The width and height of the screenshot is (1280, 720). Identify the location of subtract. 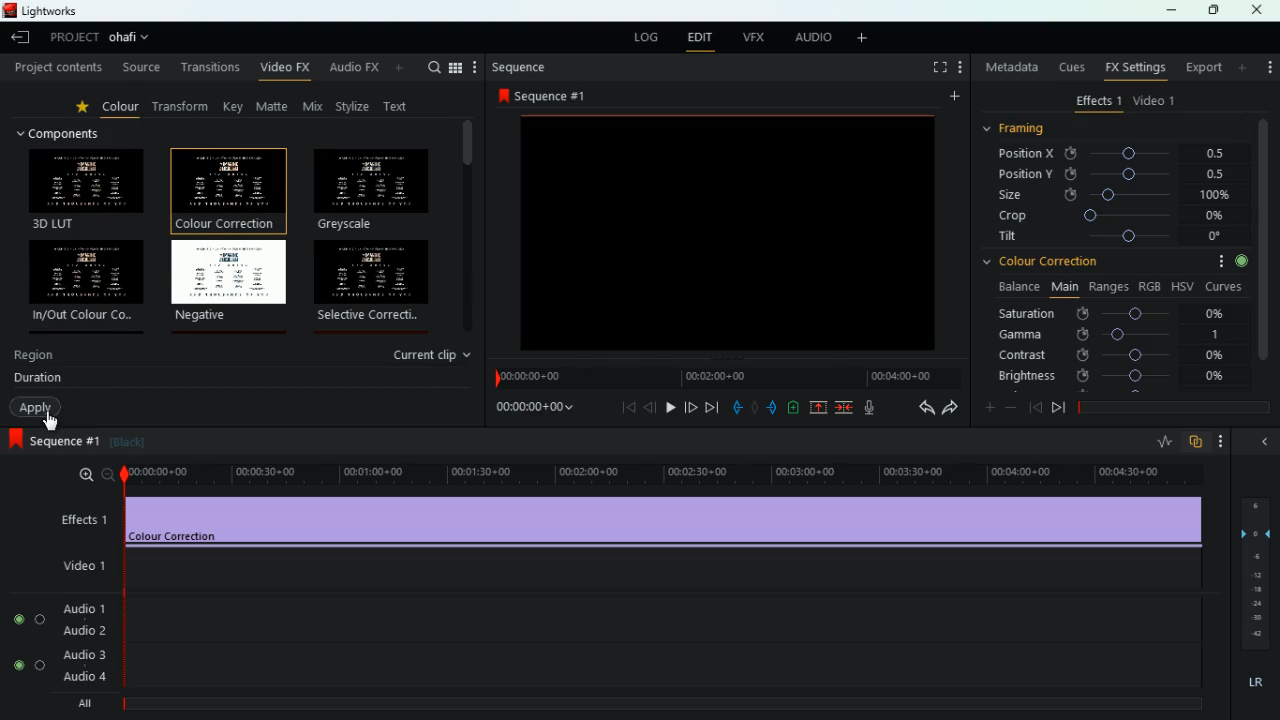
(1008, 410).